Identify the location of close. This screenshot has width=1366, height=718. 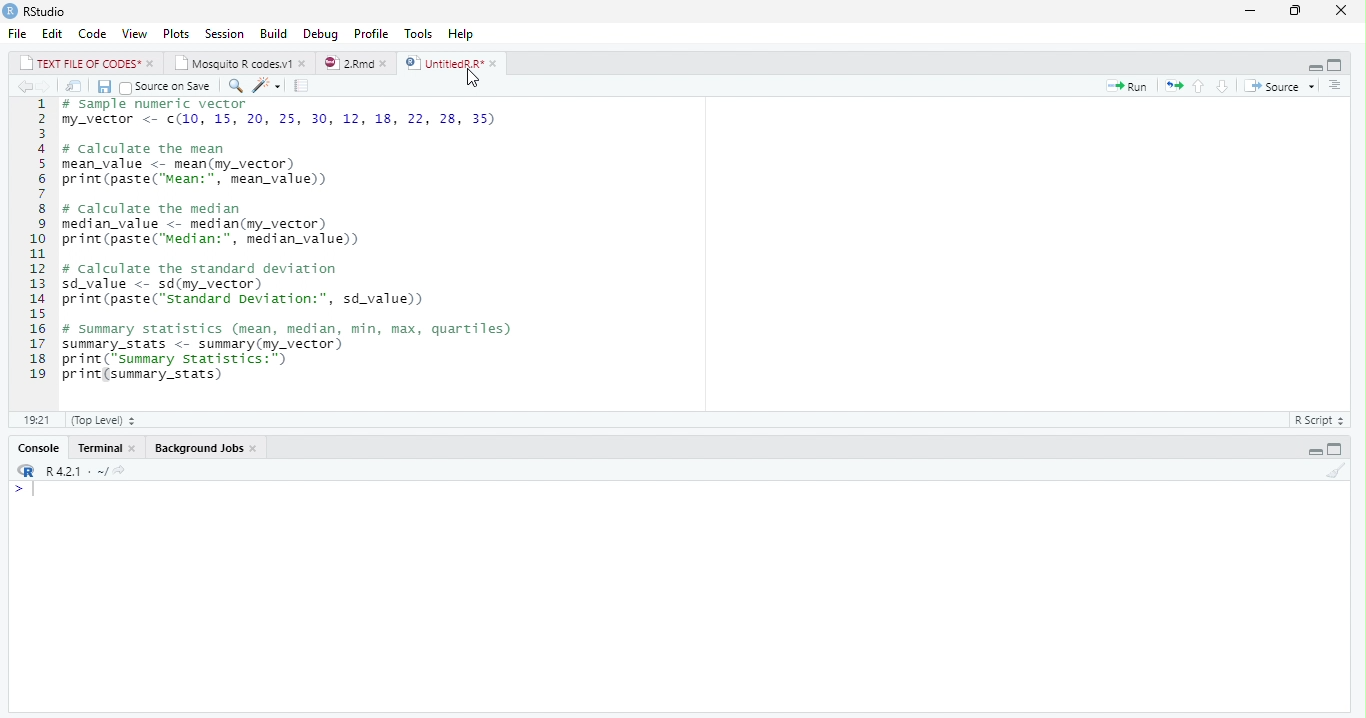
(1346, 10).